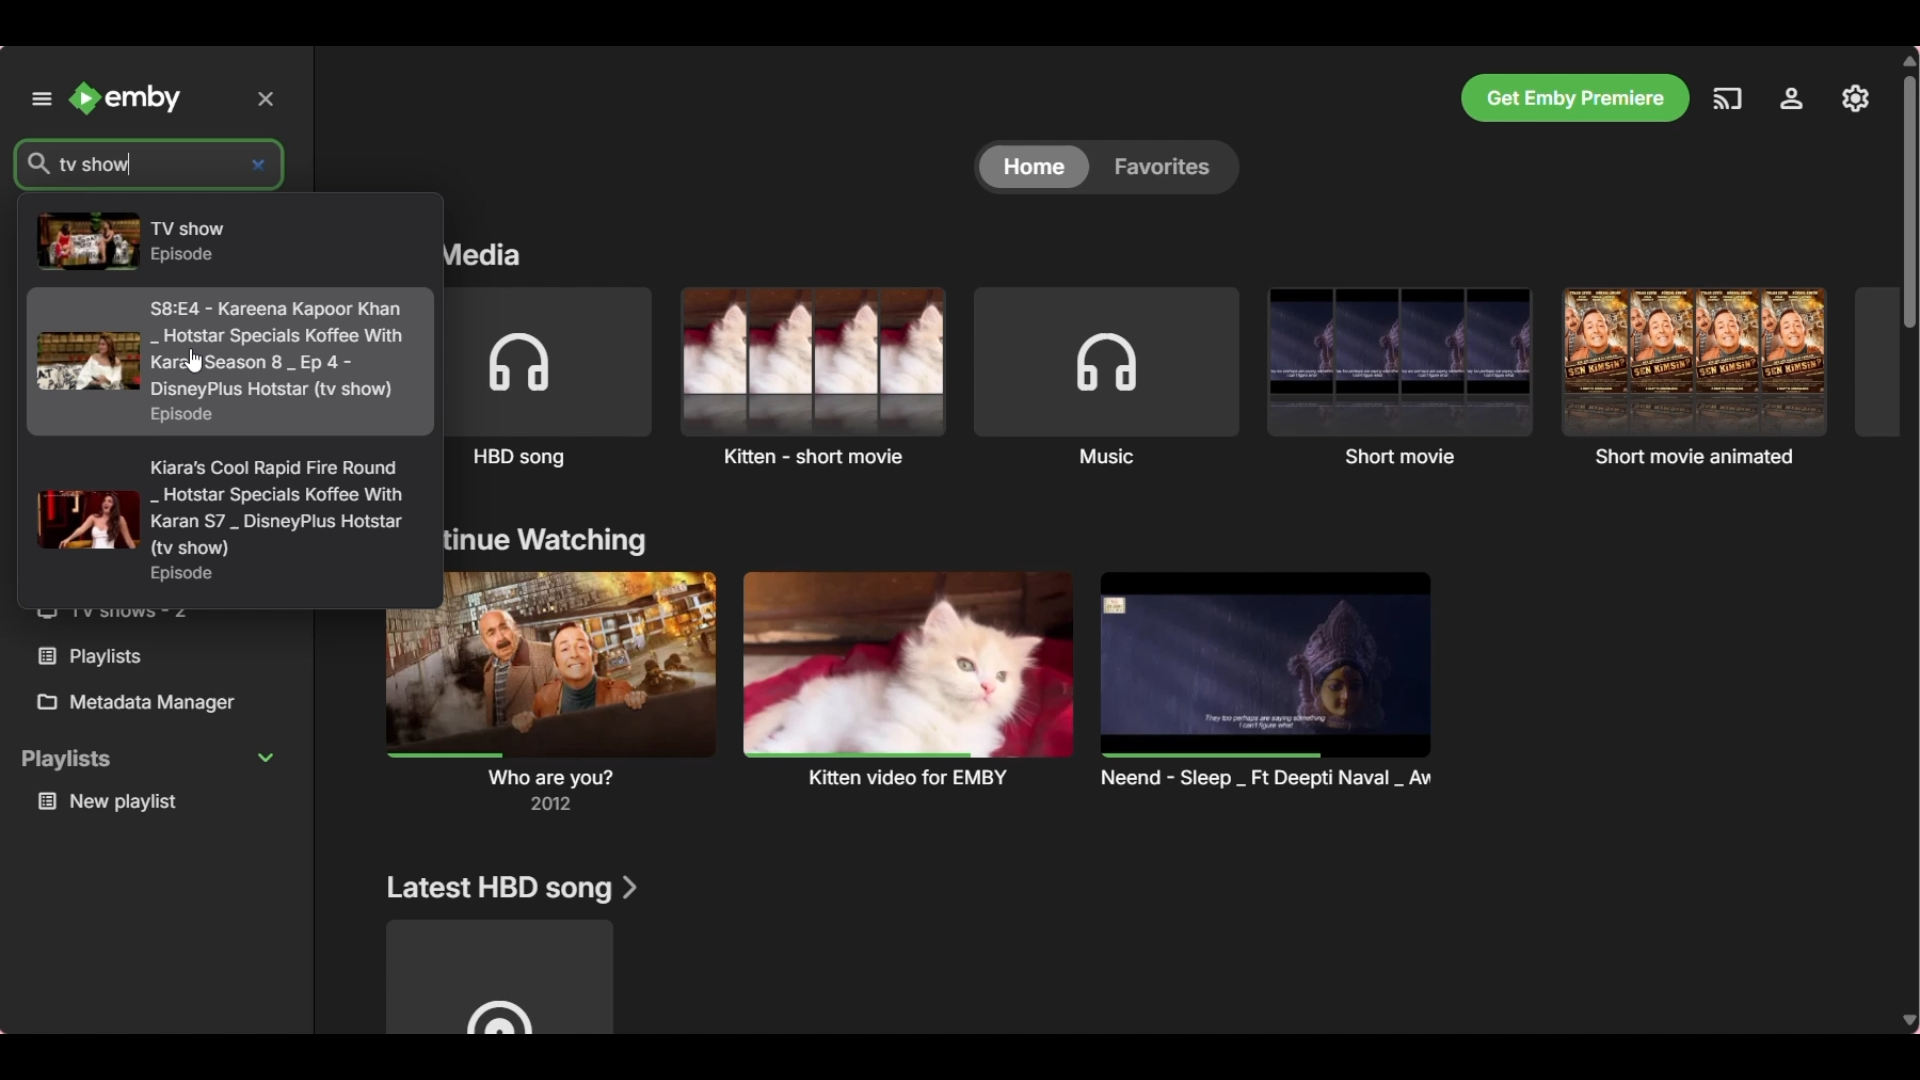  What do you see at coordinates (154, 803) in the screenshot?
I see `Media under playlists` at bounding box center [154, 803].